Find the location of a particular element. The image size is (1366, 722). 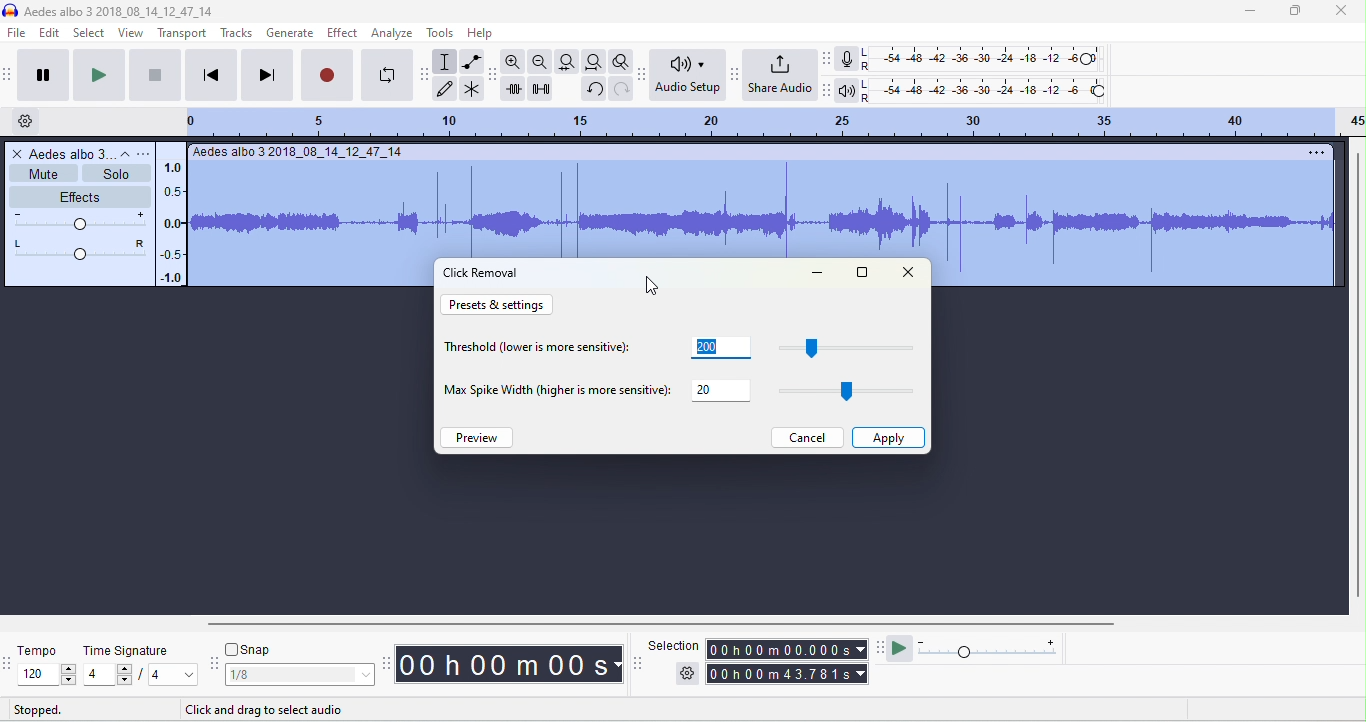

fit project to width is located at coordinates (593, 61).